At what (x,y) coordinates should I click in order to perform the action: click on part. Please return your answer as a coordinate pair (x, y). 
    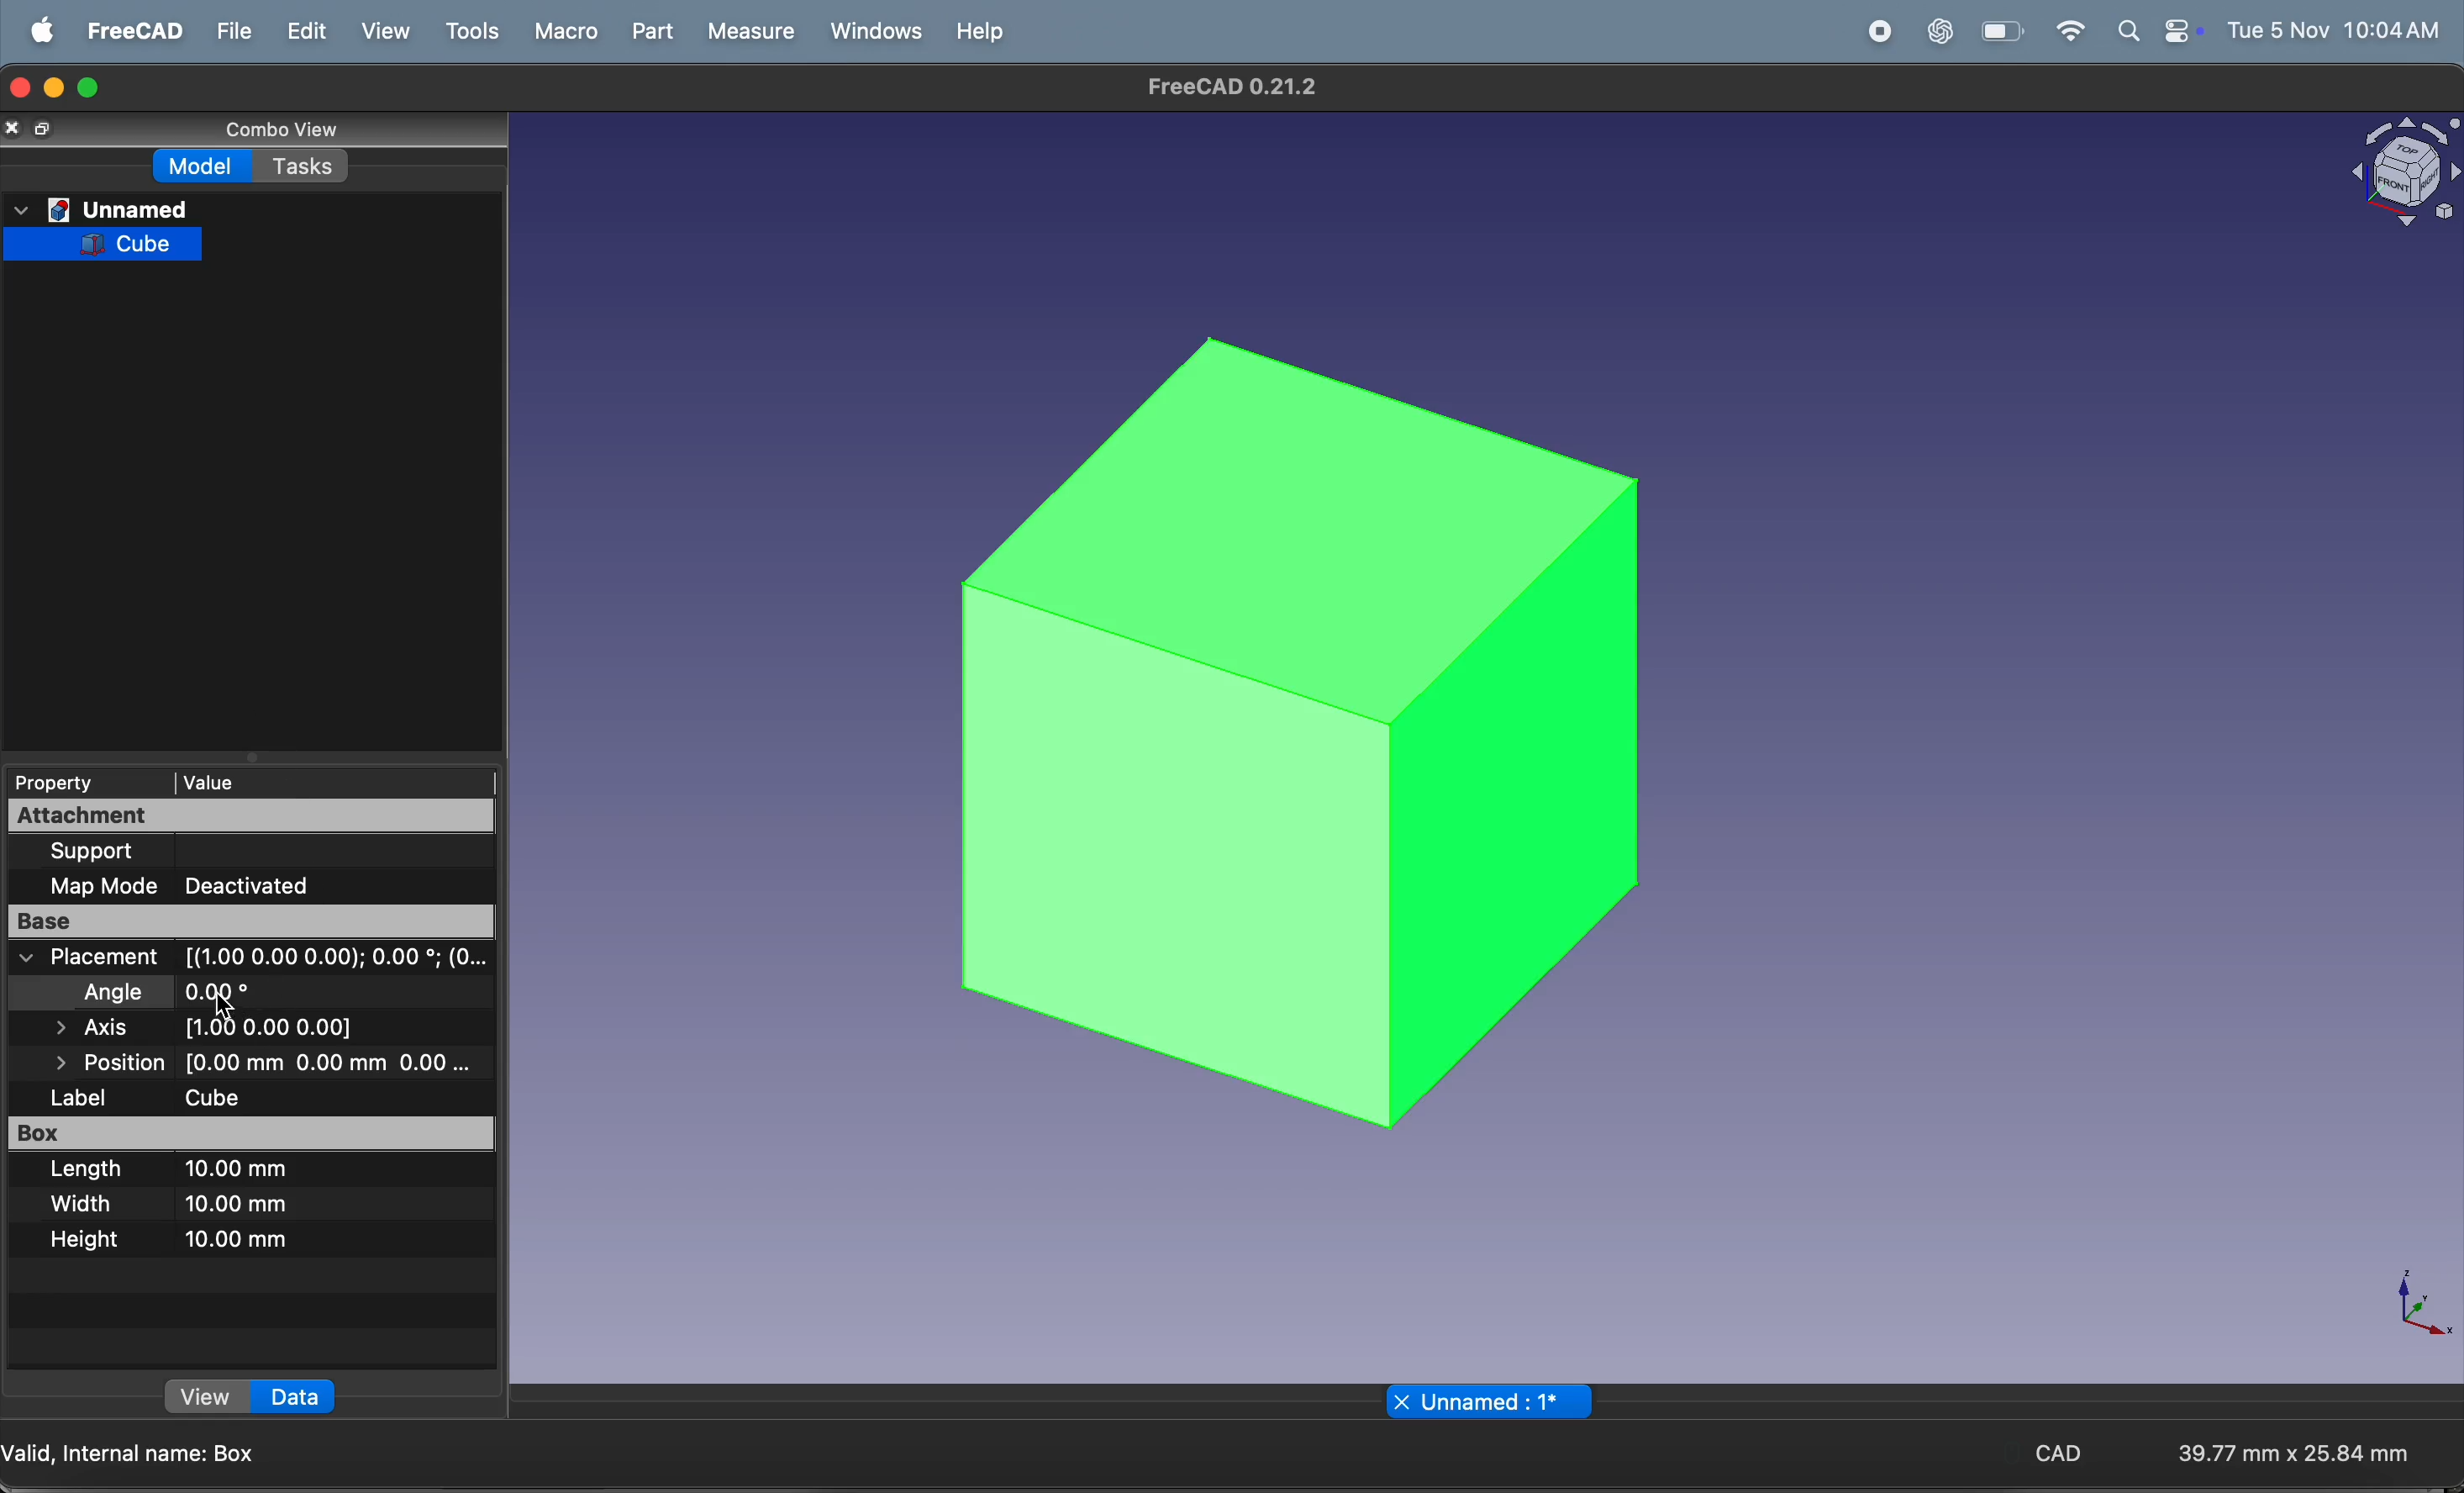
    Looking at the image, I should click on (658, 31).